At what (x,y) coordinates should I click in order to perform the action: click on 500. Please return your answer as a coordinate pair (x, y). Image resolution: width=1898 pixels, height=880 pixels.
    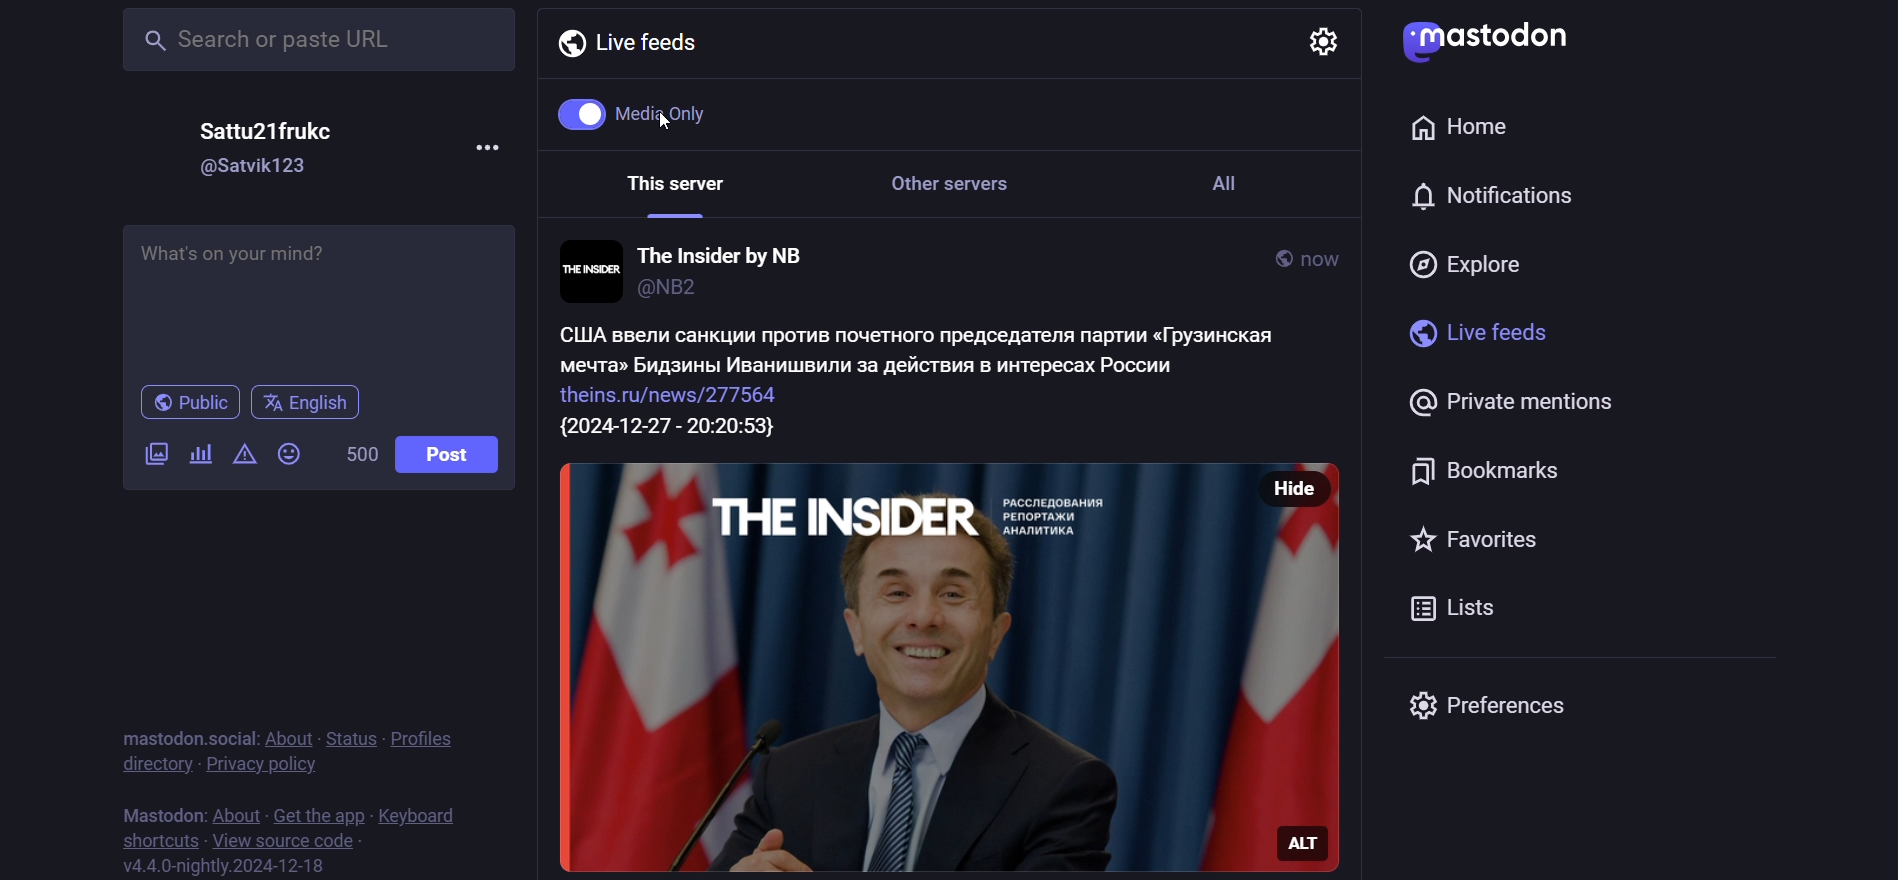
    Looking at the image, I should click on (357, 453).